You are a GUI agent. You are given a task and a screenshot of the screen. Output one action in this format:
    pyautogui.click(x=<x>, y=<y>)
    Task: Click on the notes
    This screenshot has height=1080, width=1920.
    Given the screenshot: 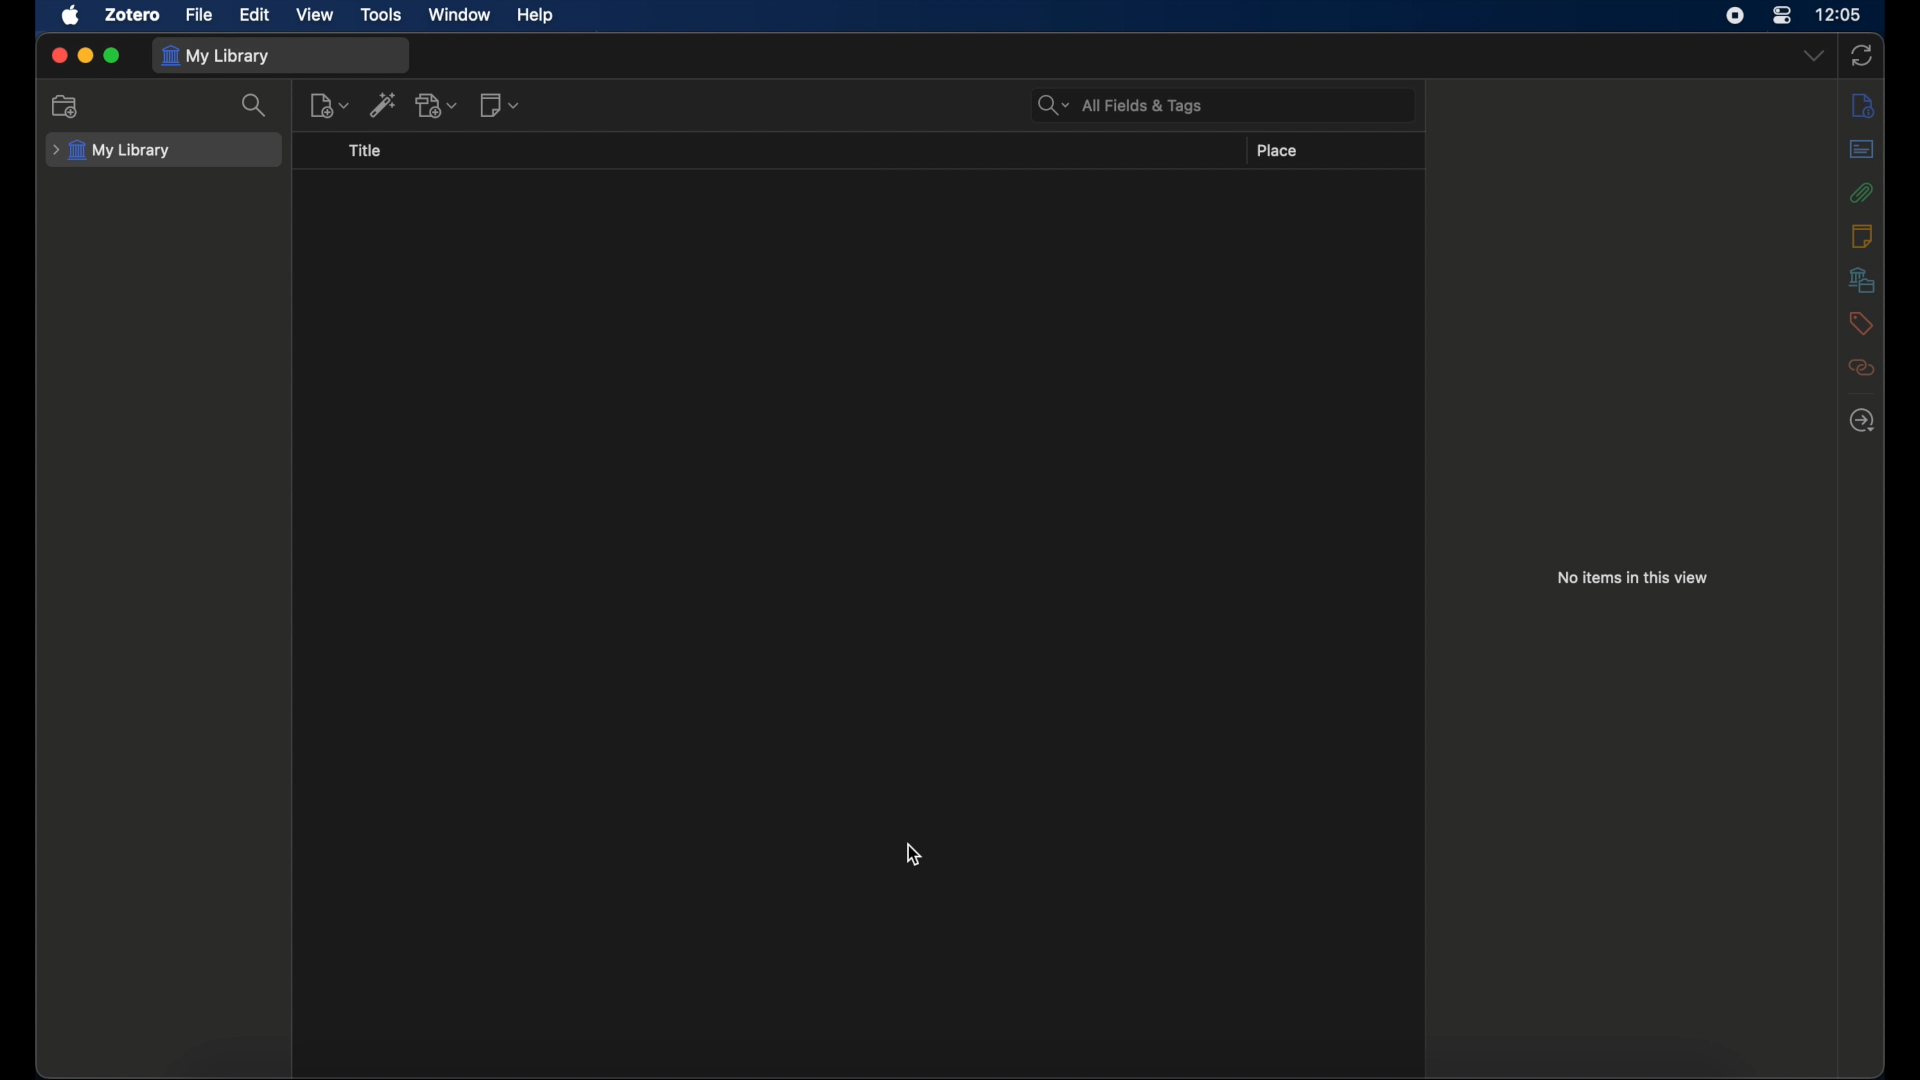 What is the action you would take?
    pyautogui.click(x=1862, y=234)
    